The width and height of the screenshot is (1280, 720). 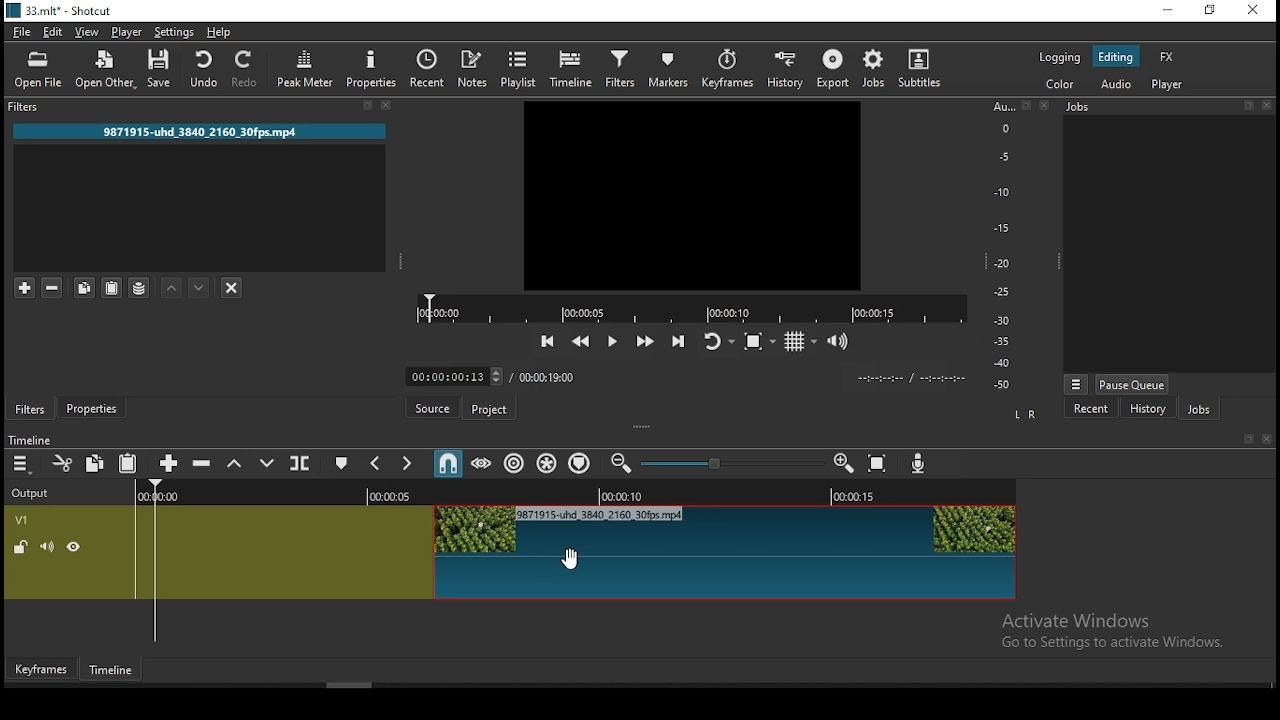 What do you see at coordinates (1245, 106) in the screenshot?
I see `bookmark` at bounding box center [1245, 106].